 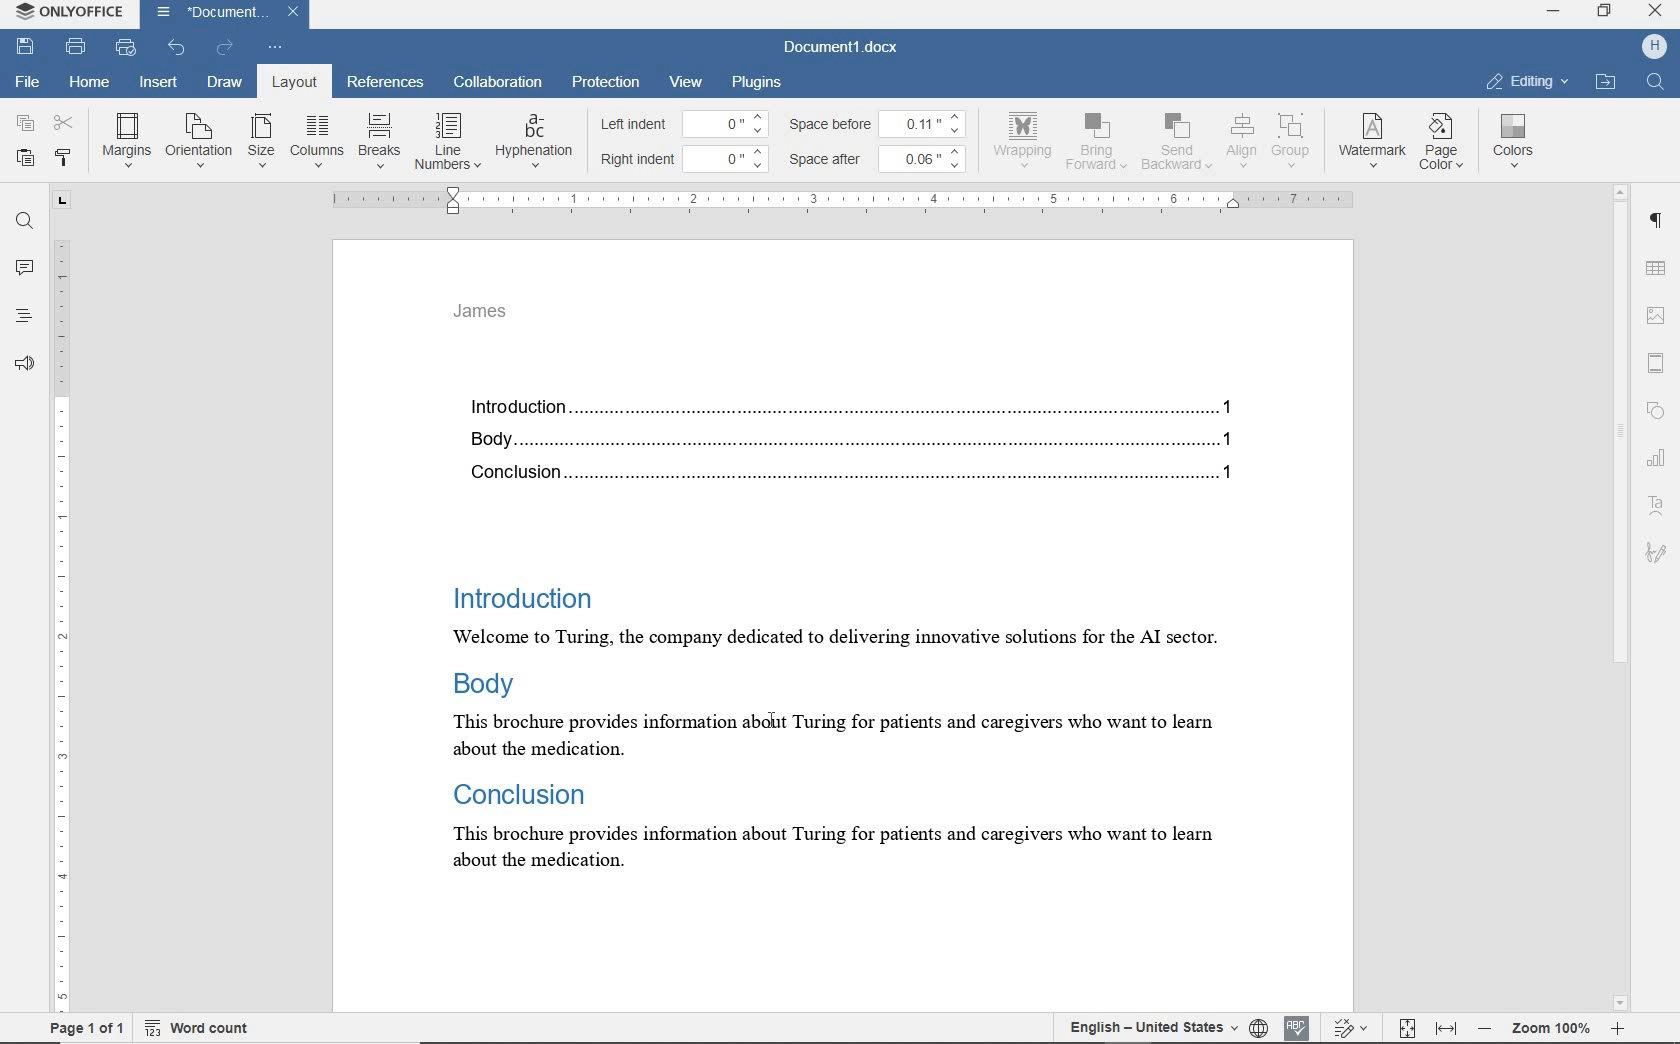 What do you see at coordinates (490, 317) in the screenshot?
I see `header text` at bounding box center [490, 317].